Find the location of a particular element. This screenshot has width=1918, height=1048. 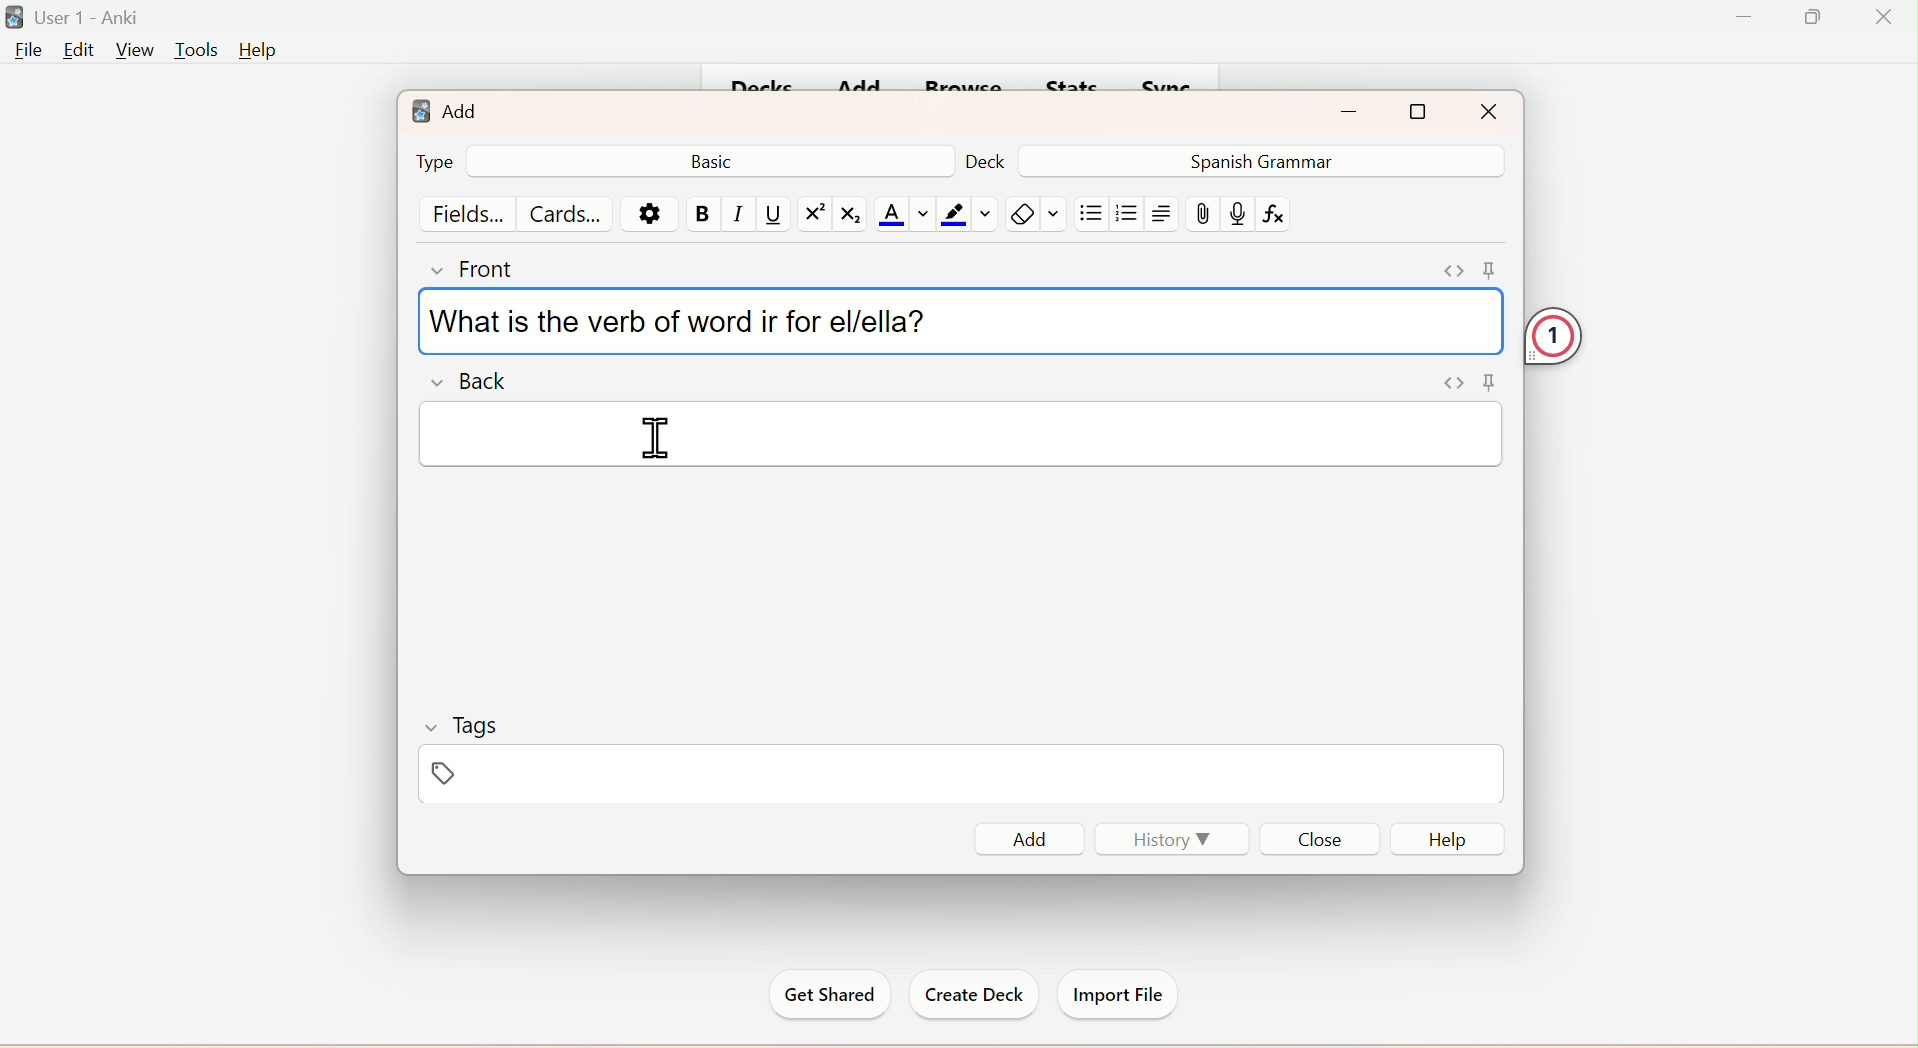

Tools is located at coordinates (191, 51).